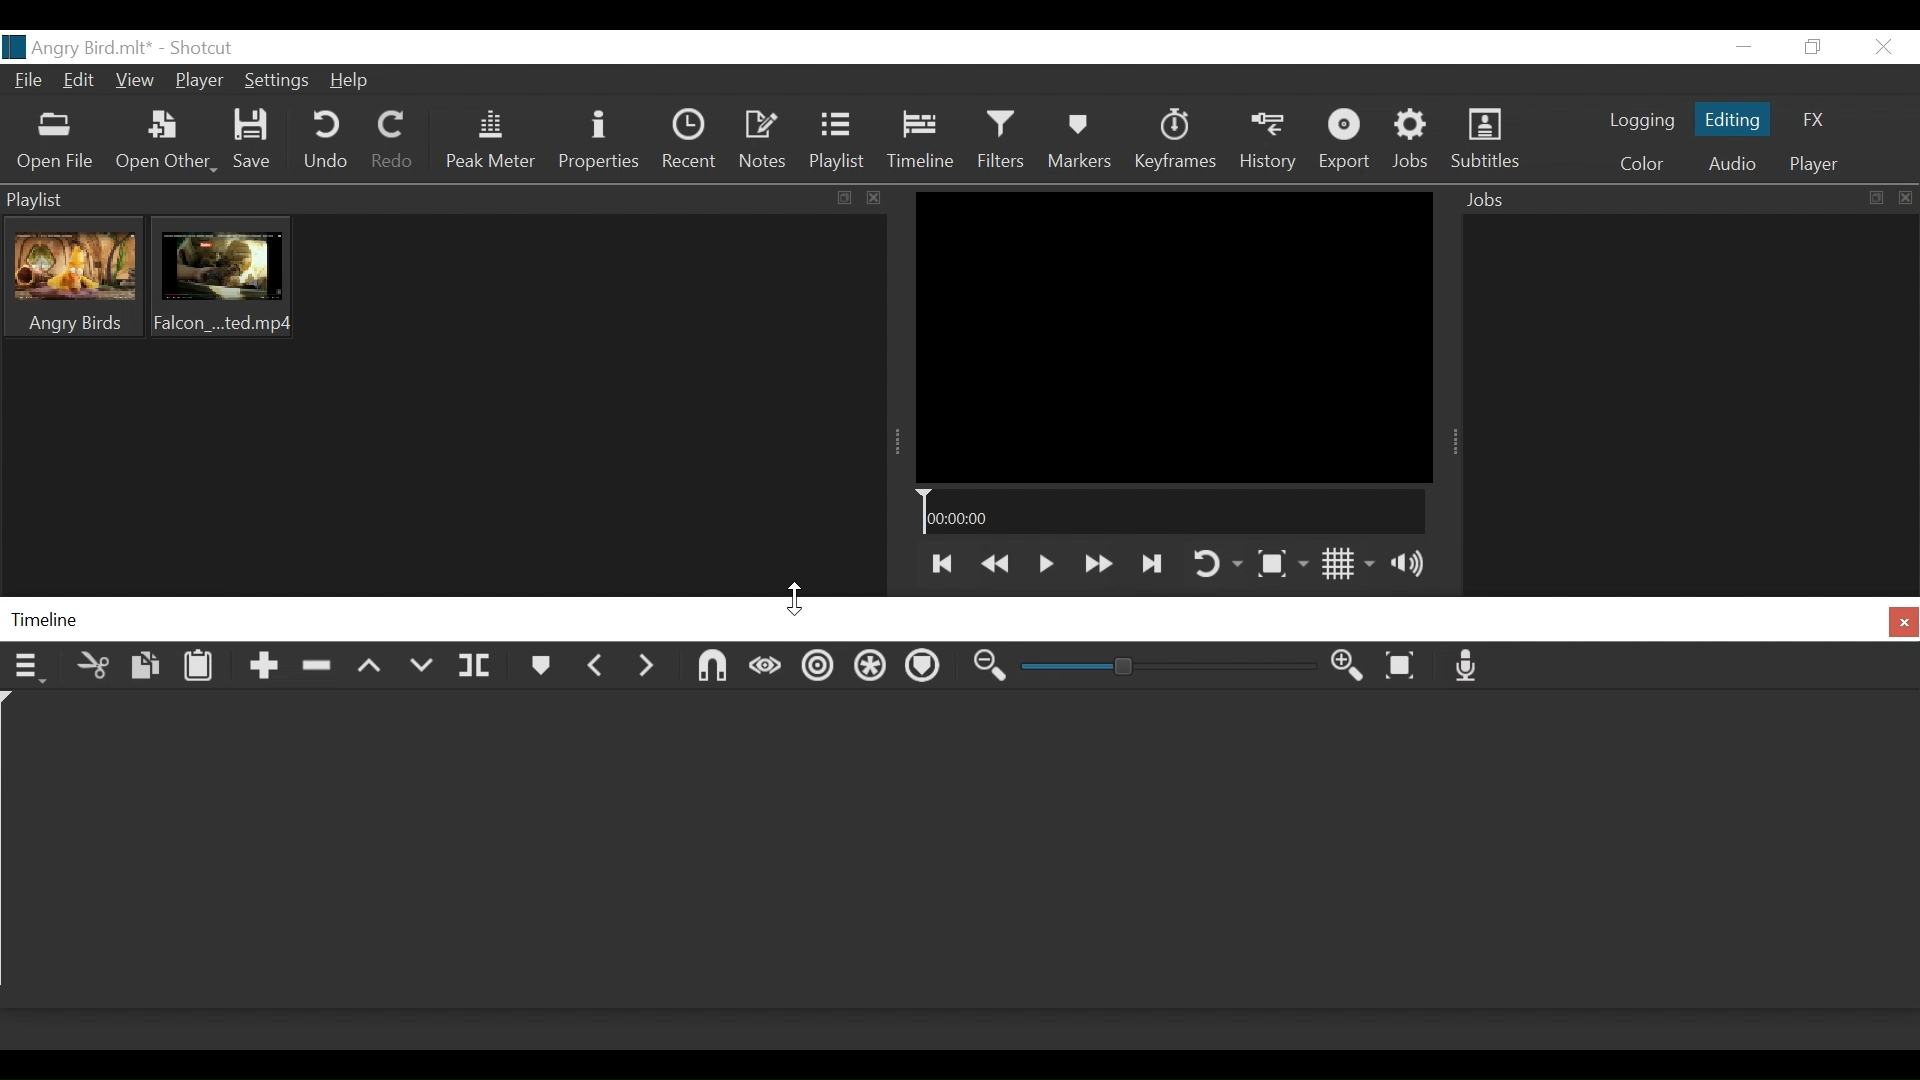 Image resolution: width=1920 pixels, height=1080 pixels. What do you see at coordinates (142, 669) in the screenshot?
I see `Copy` at bounding box center [142, 669].